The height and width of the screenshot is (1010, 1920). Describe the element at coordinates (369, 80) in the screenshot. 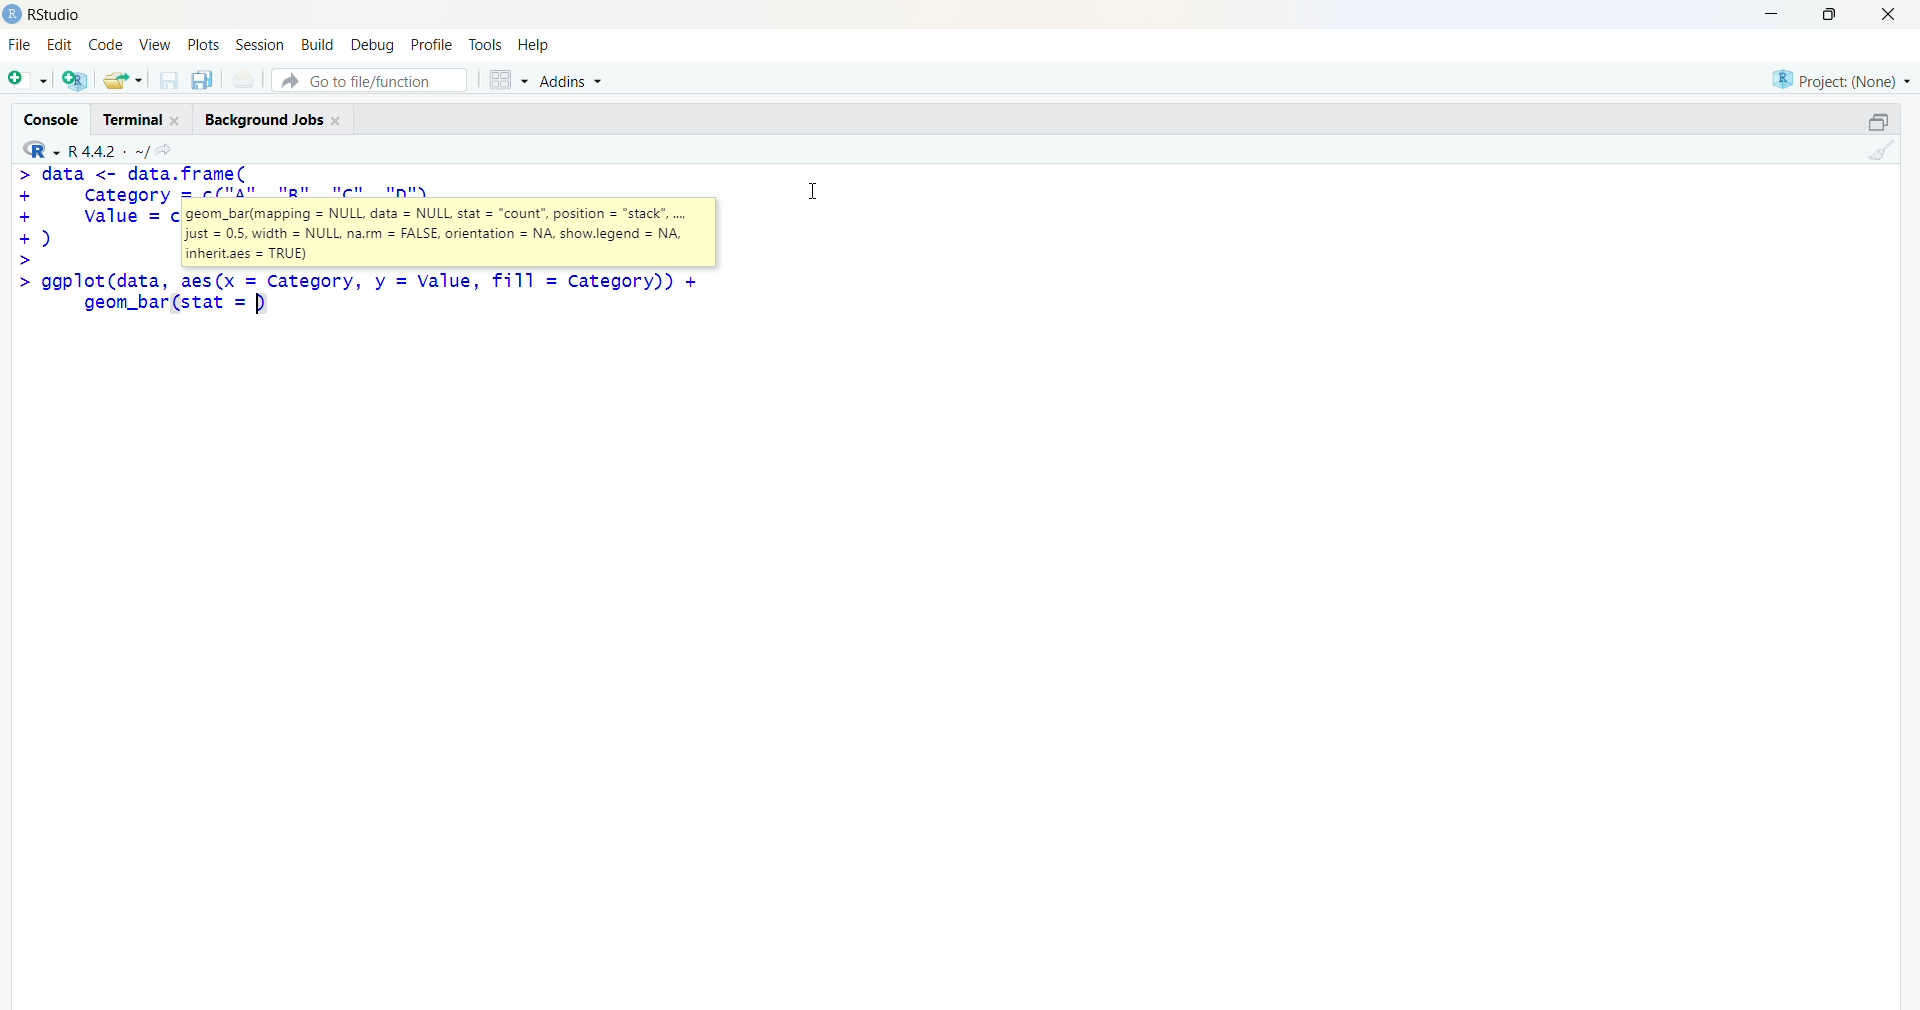

I see `# Go to file/function` at that location.